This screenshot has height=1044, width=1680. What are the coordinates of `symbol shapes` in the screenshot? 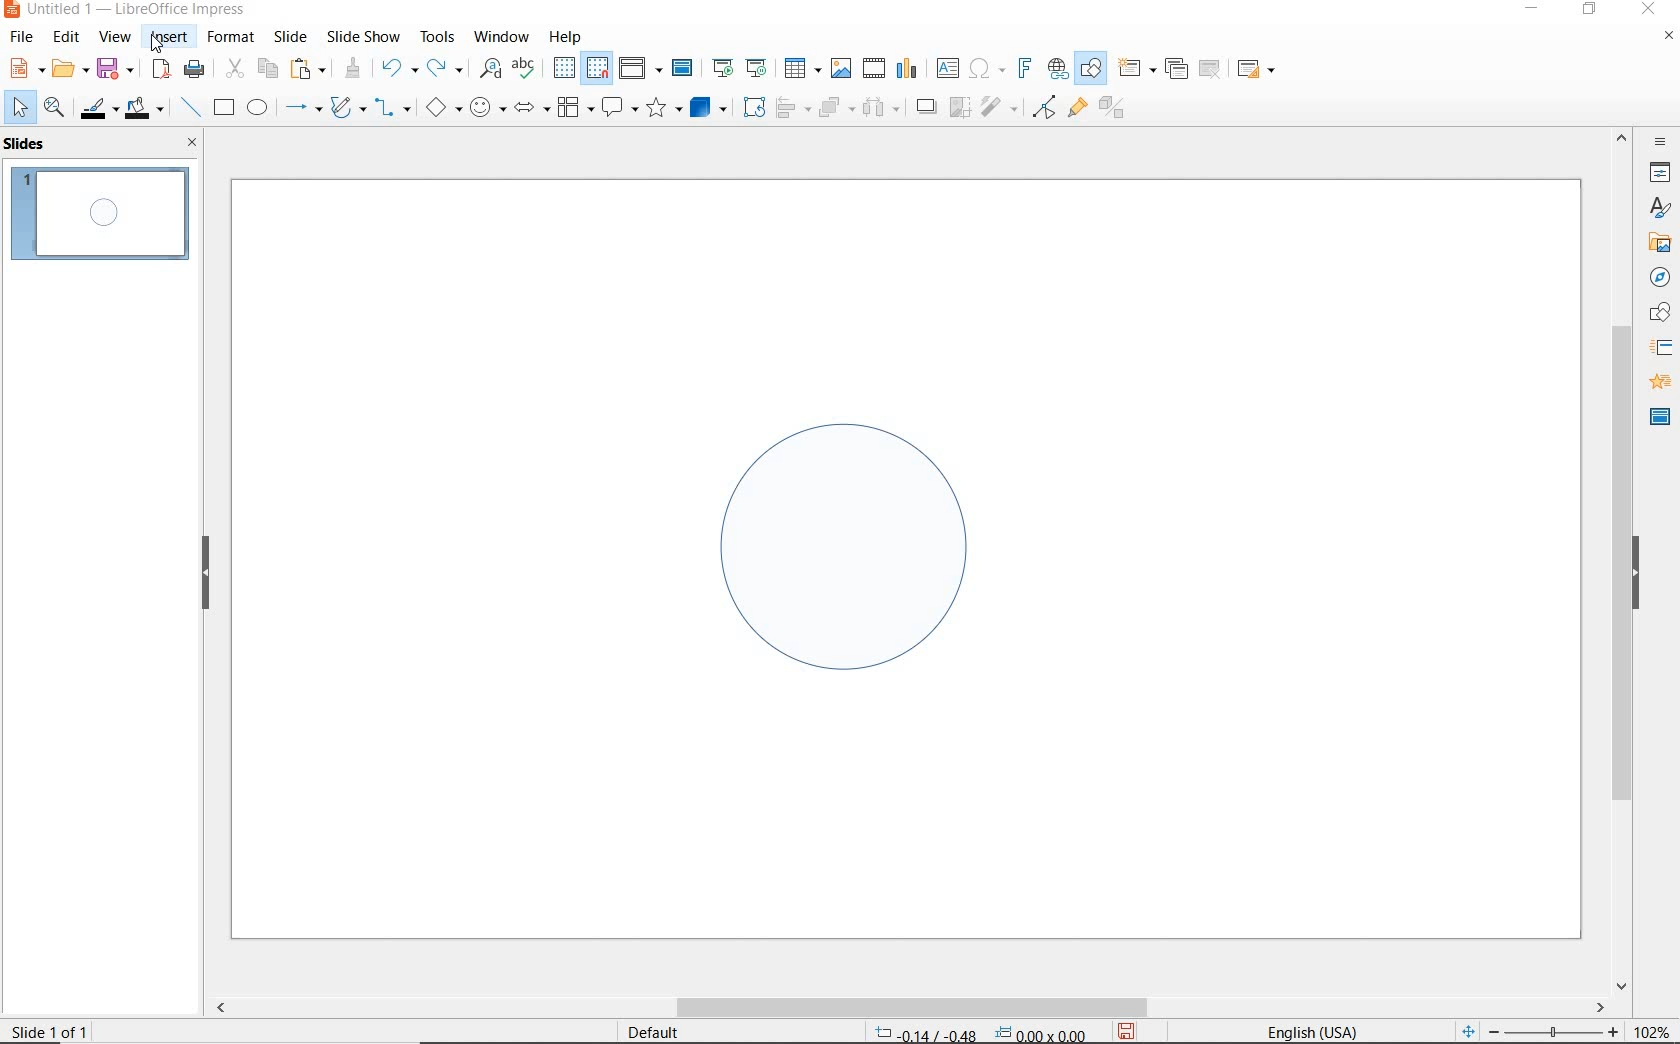 It's located at (487, 107).